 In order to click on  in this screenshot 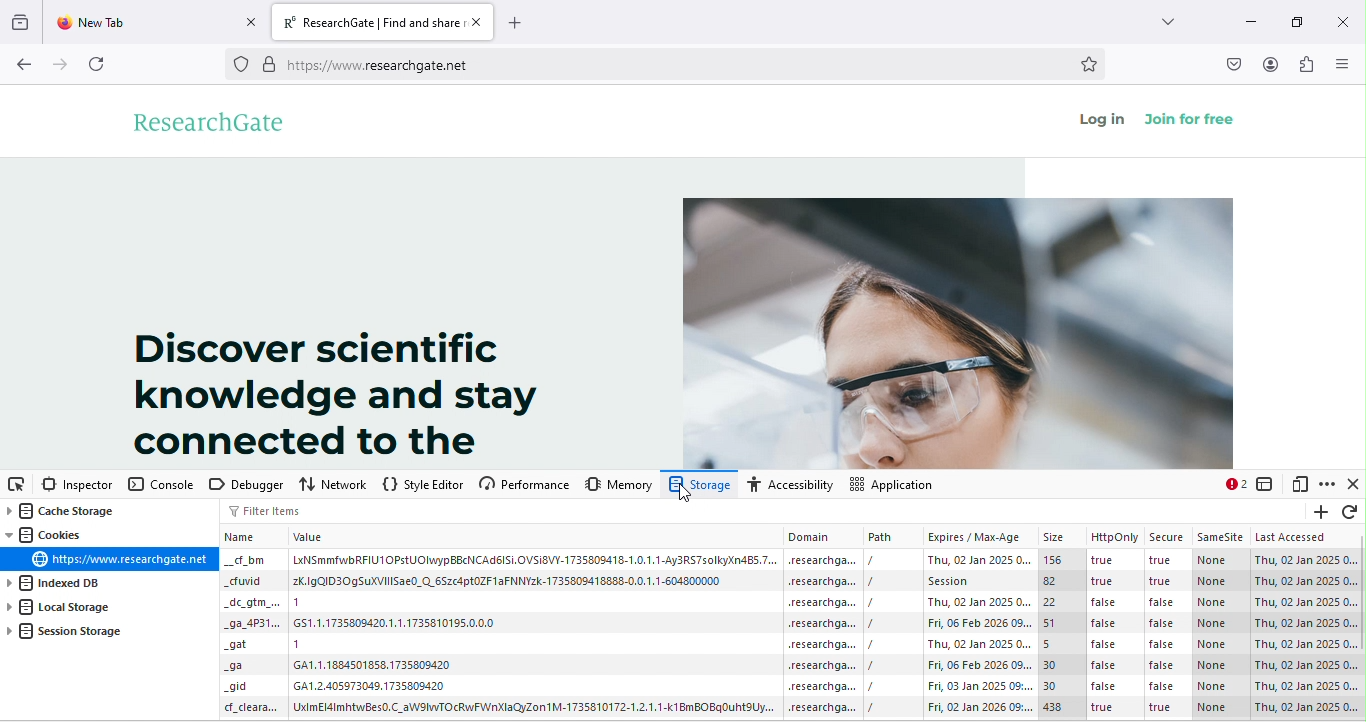, I will do `click(248, 581)`.